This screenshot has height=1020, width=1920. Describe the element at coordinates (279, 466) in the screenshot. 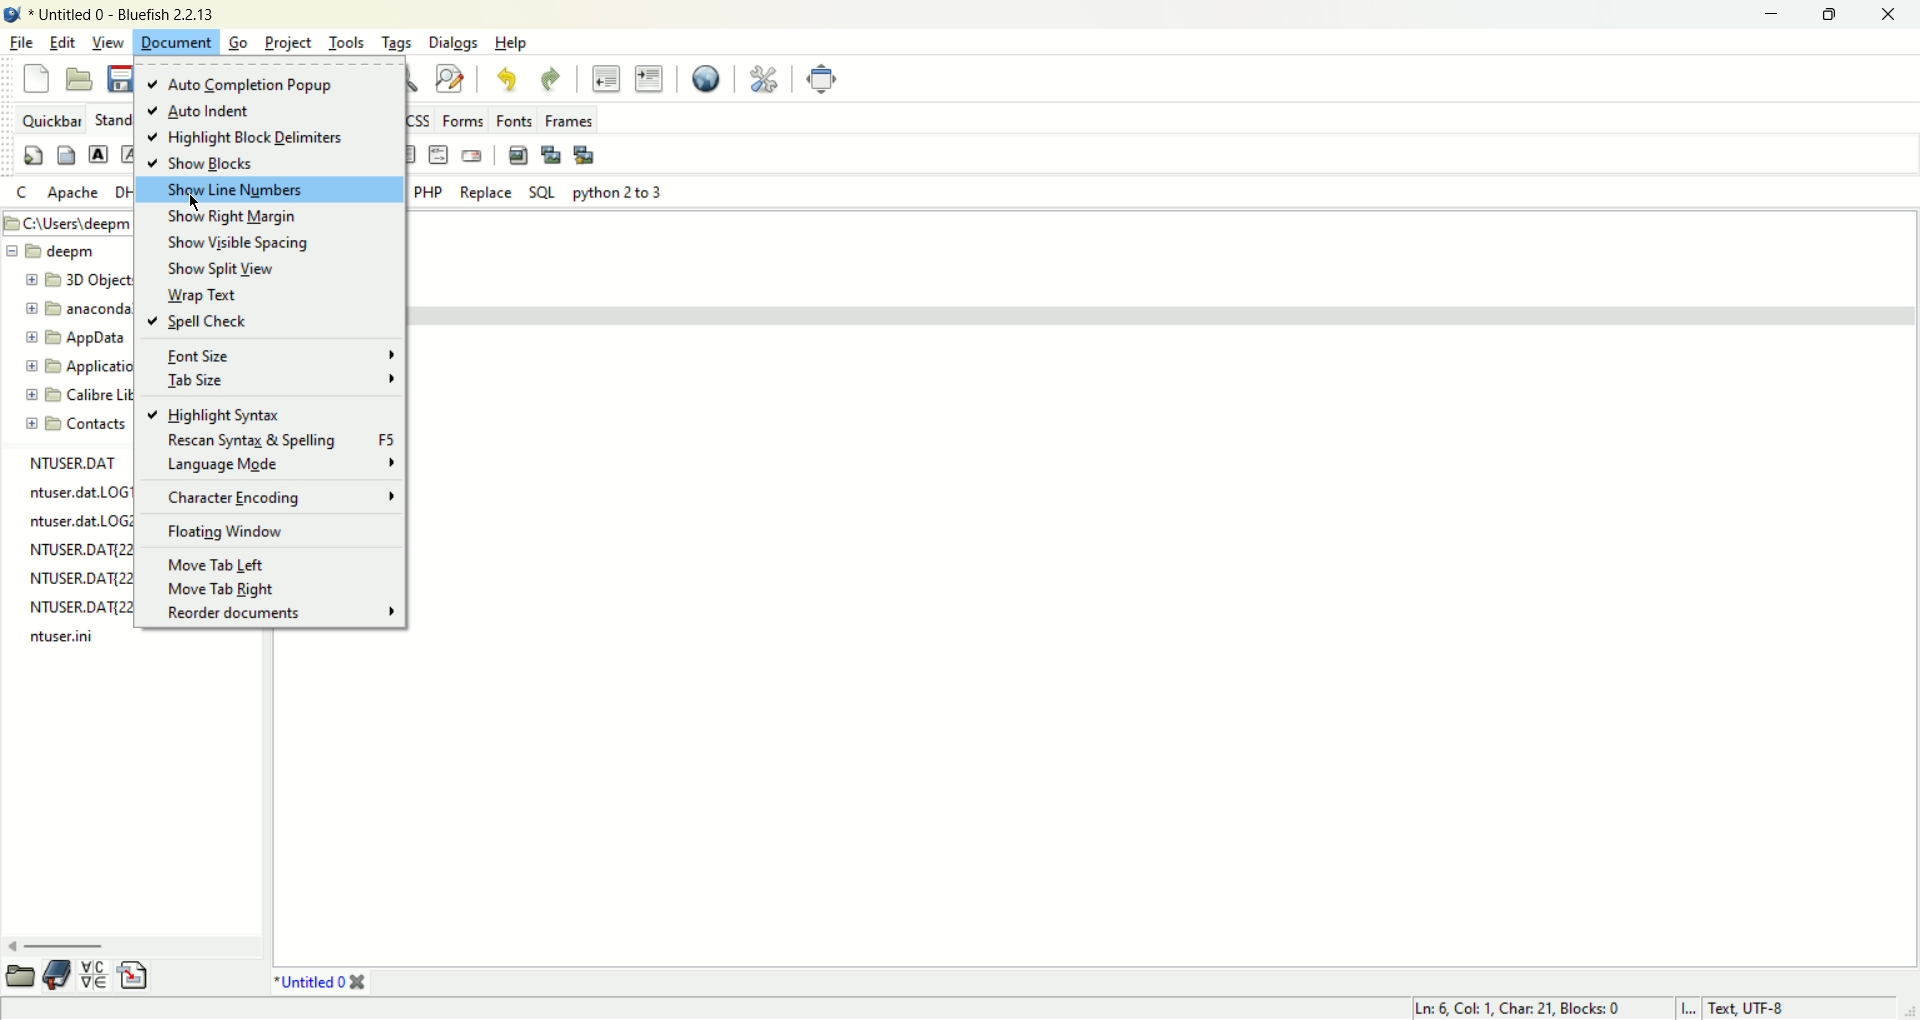

I see `language mode` at that location.